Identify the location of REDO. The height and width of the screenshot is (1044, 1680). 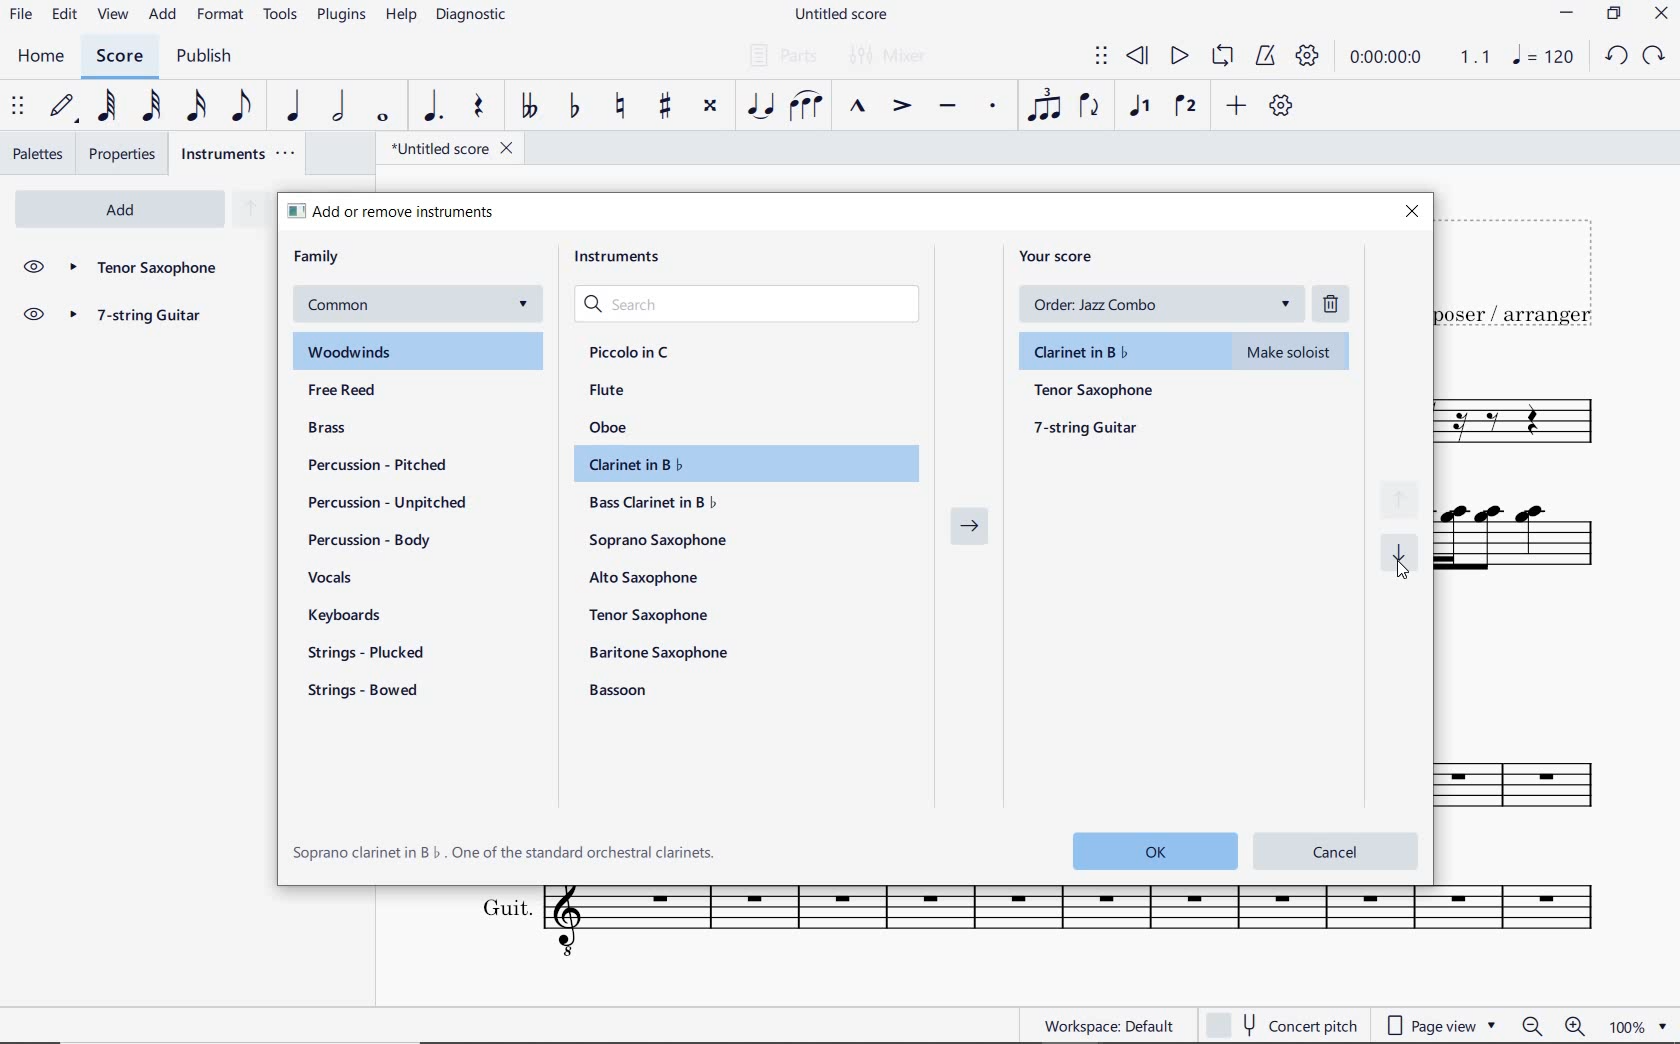
(1652, 56).